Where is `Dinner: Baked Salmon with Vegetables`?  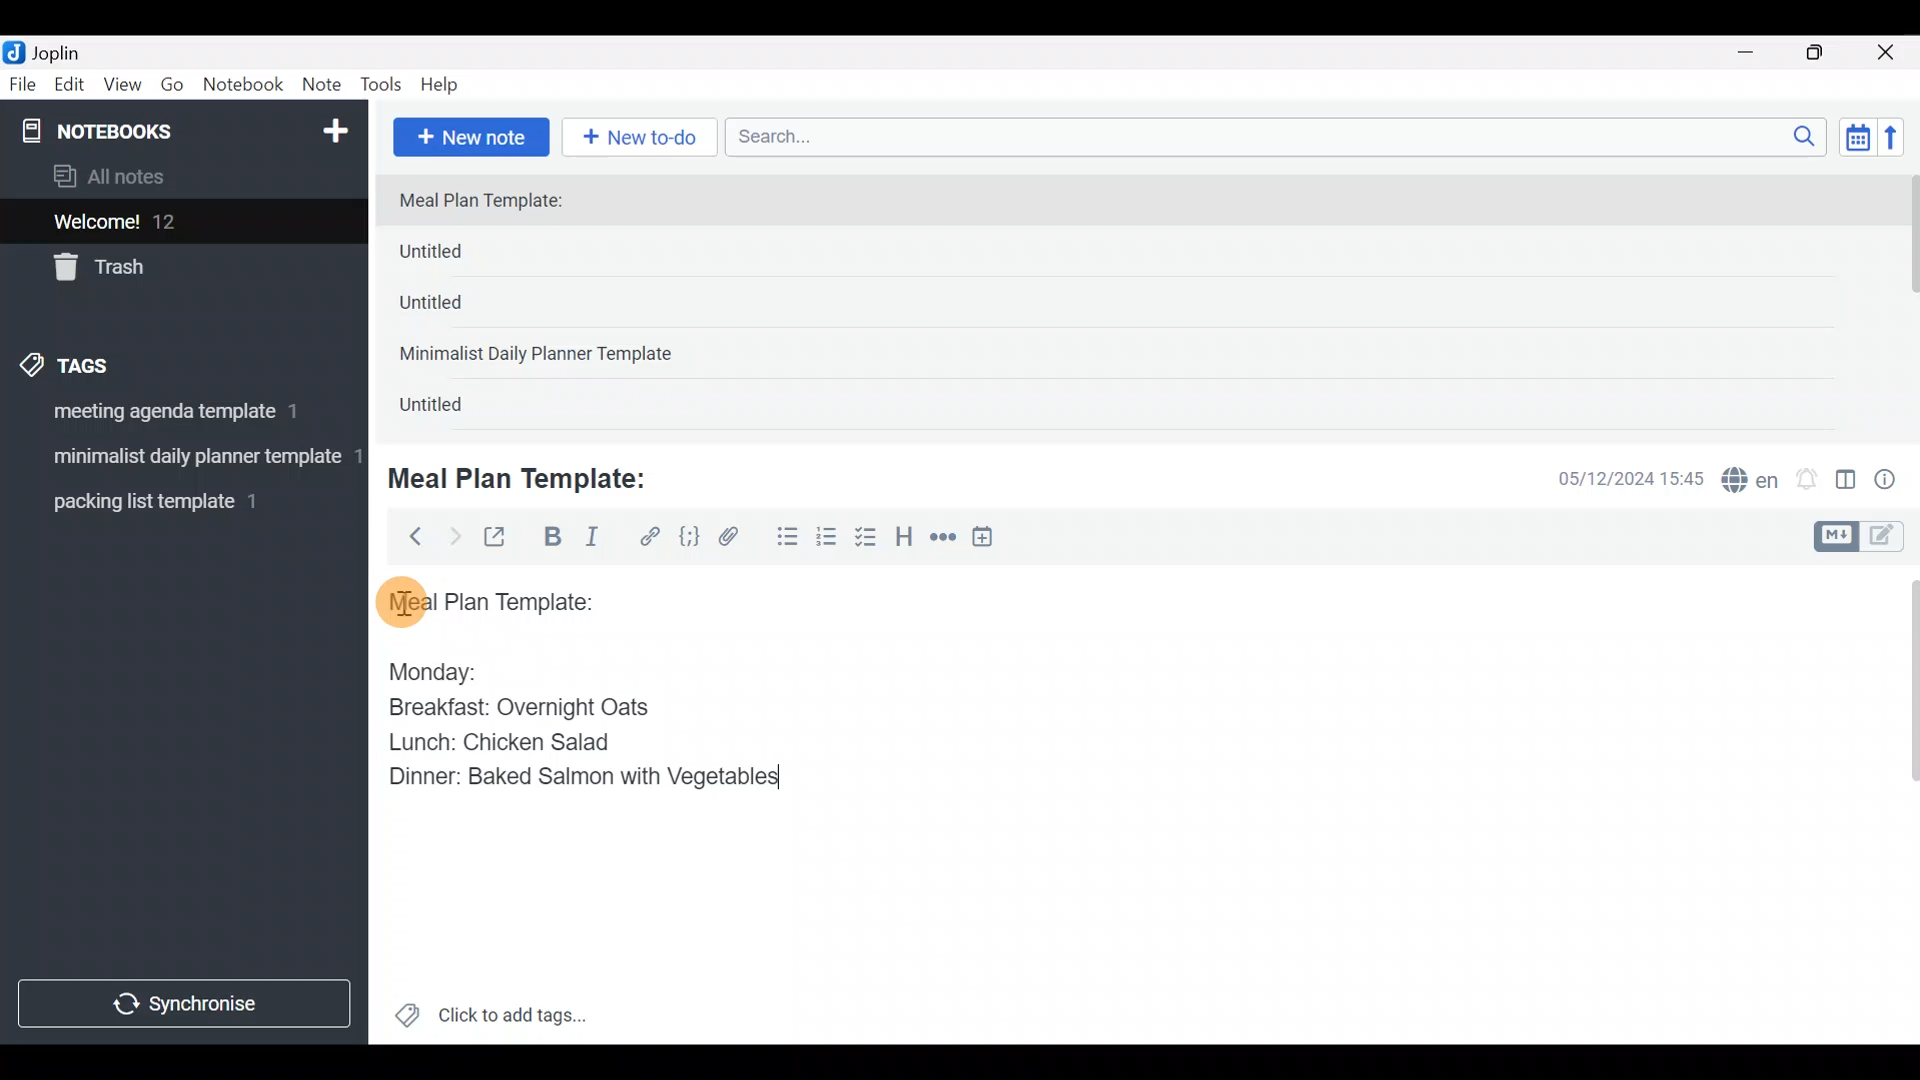 Dinner: Baked Salmon with Vegetables is located at coordinates (579, 775).